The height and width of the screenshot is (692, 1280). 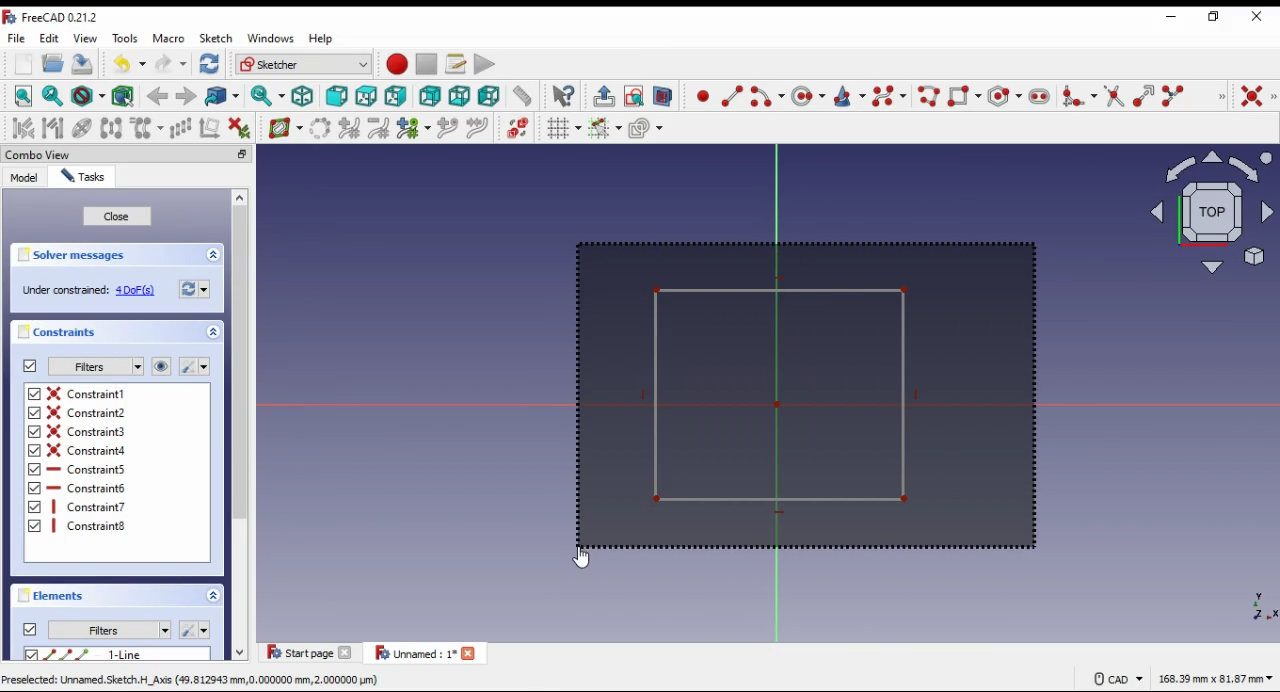 What do you see at coordinates (1253, 603) in the screenshot?
I see `axis` at bounding box center [1253, 603].